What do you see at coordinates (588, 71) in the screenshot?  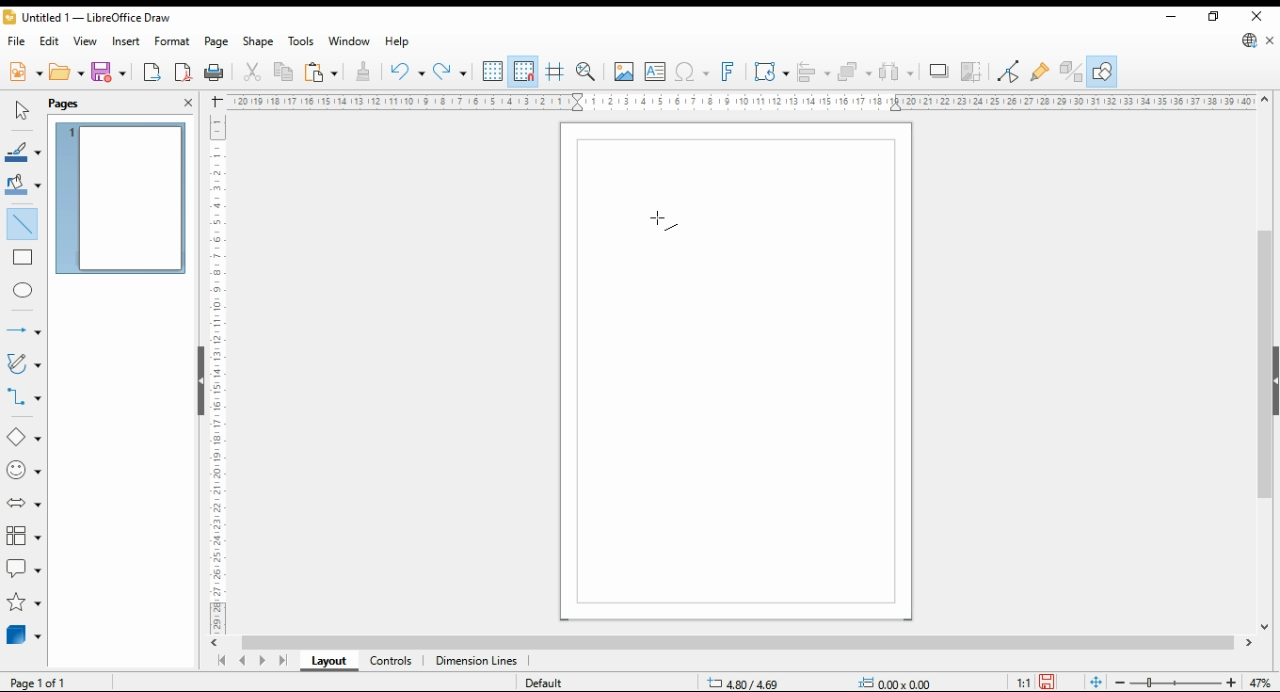 I see `pan and zoom` at bounding box center [588, 71].